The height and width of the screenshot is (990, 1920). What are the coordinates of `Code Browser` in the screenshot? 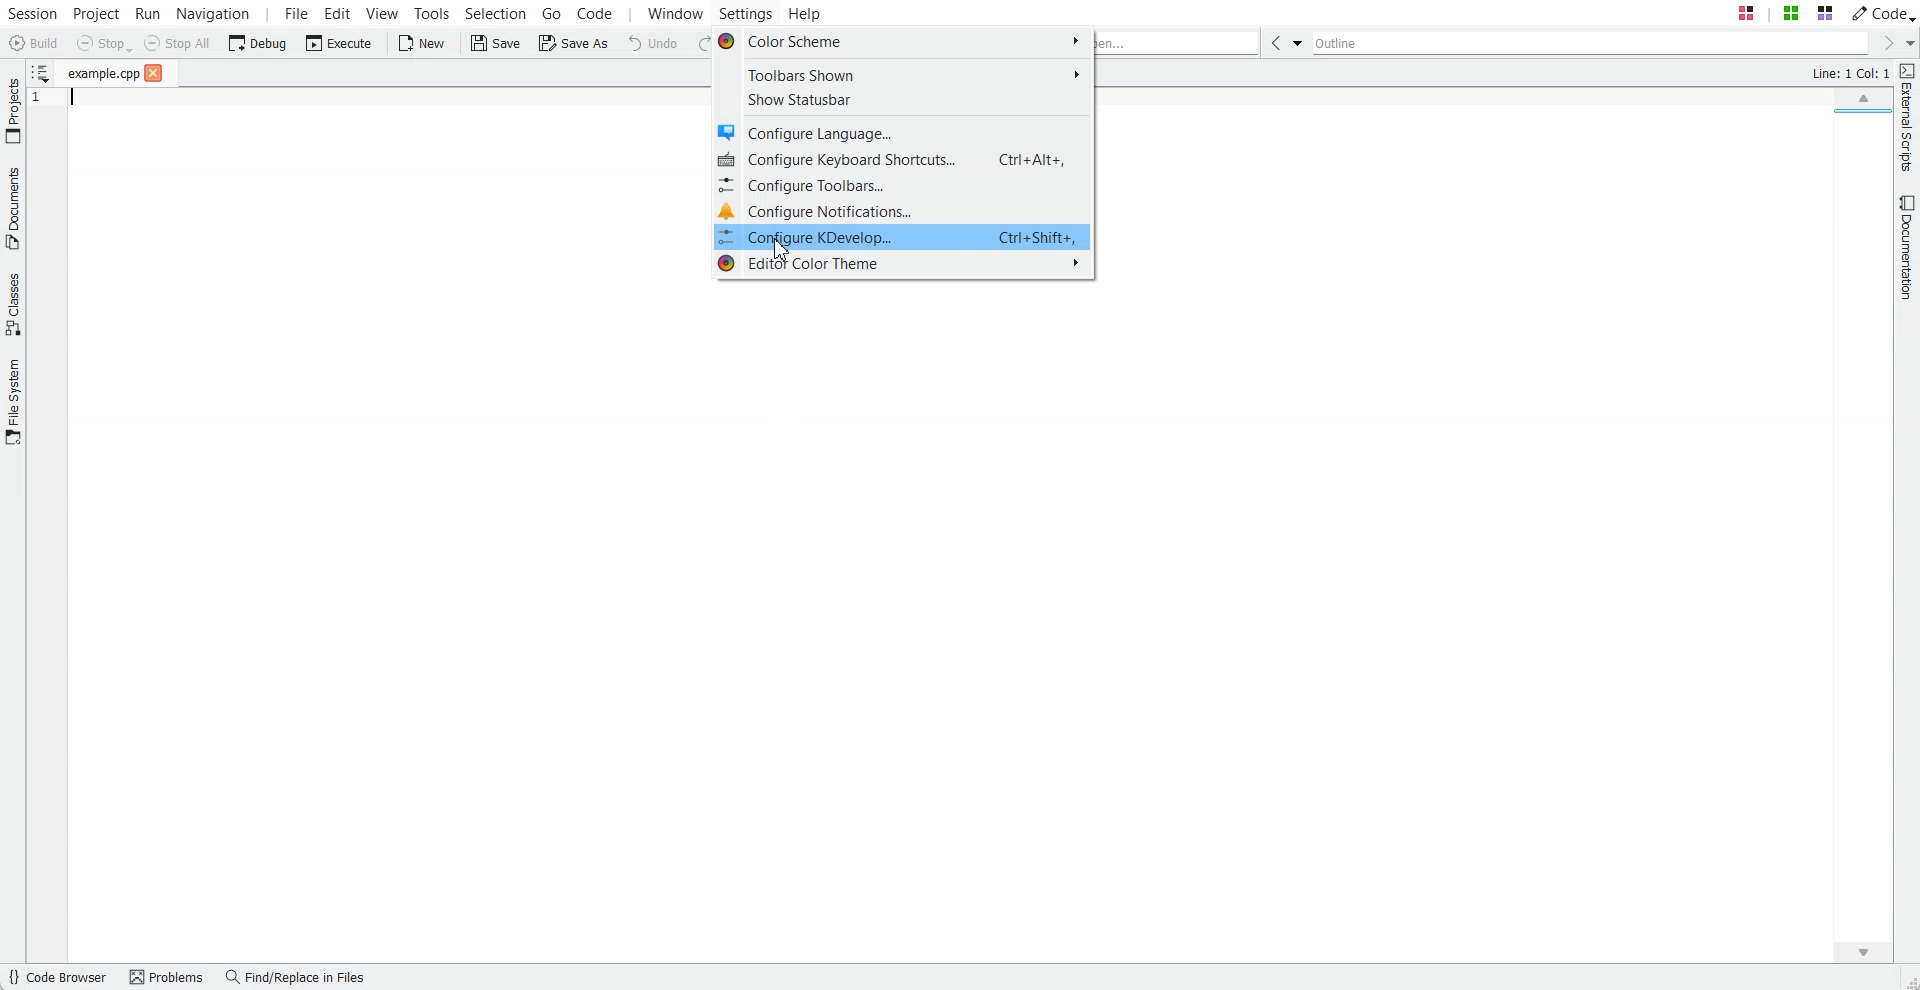 It's located at (60, 978).